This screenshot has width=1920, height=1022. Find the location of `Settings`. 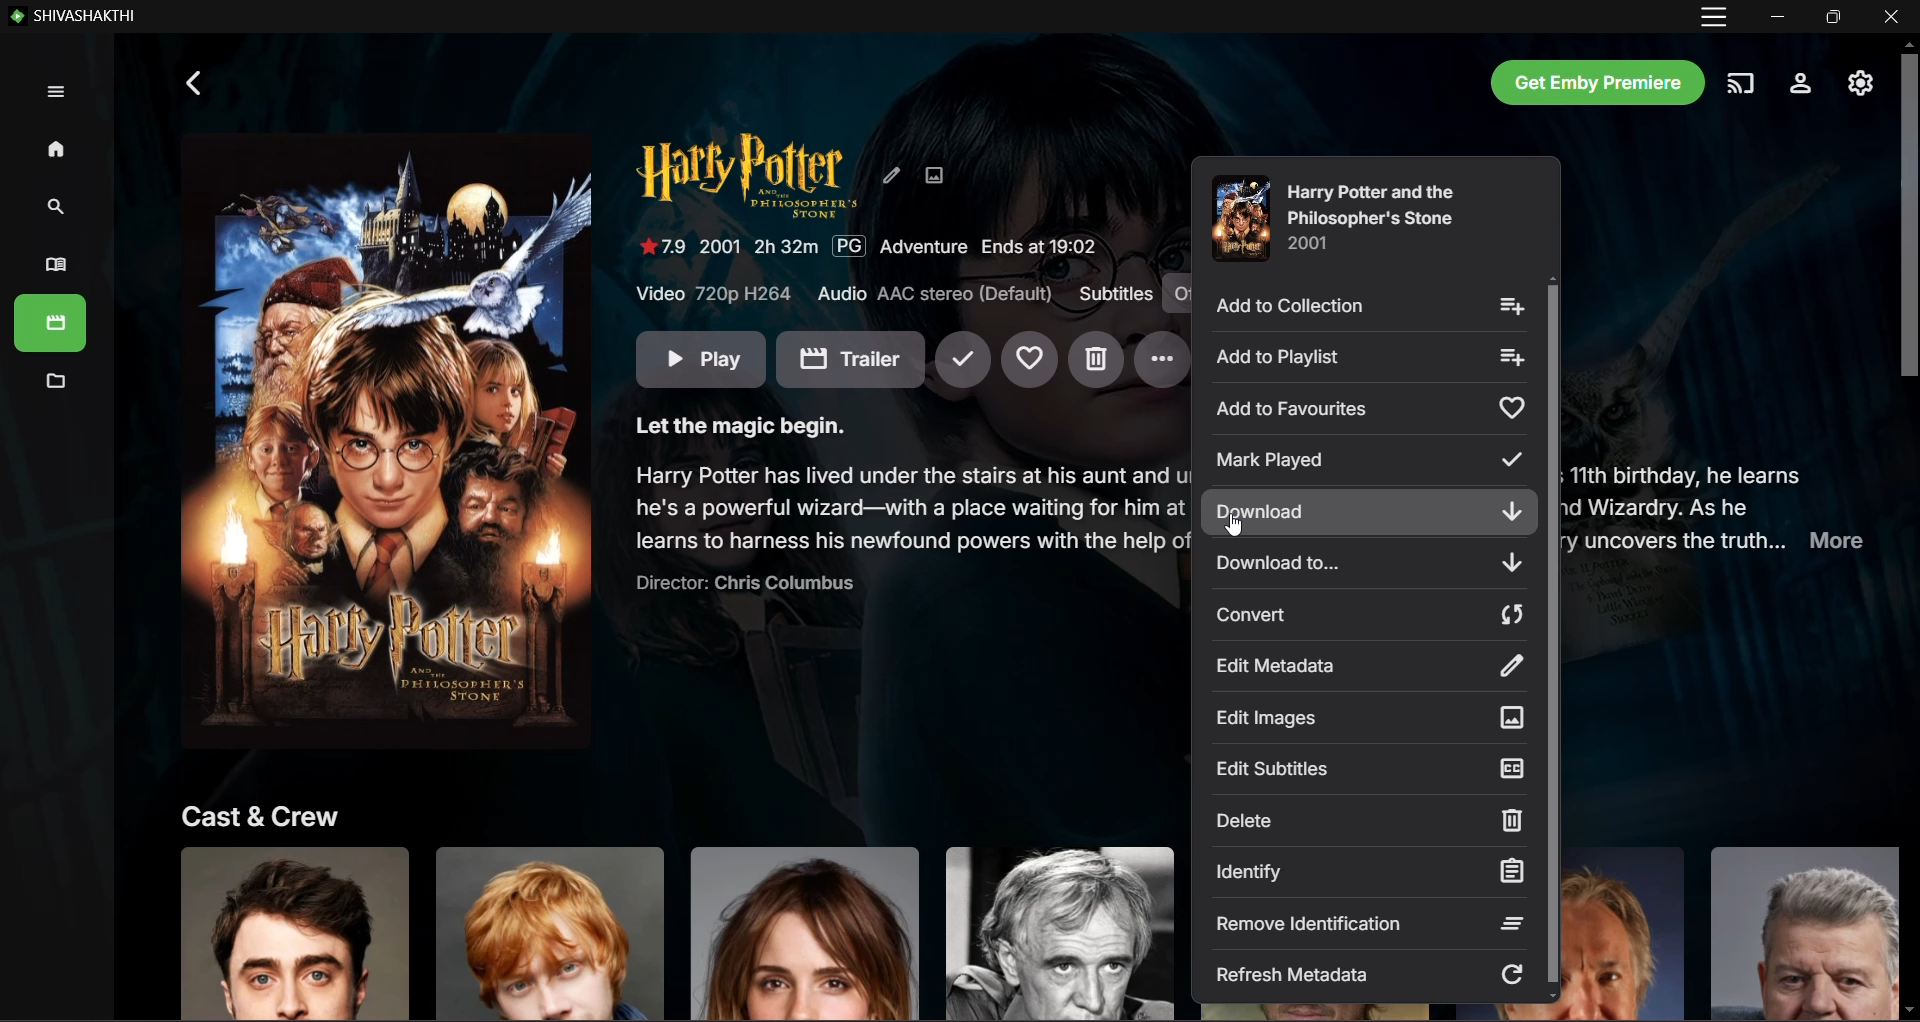

Settings is located at coordinates (1802, 83).